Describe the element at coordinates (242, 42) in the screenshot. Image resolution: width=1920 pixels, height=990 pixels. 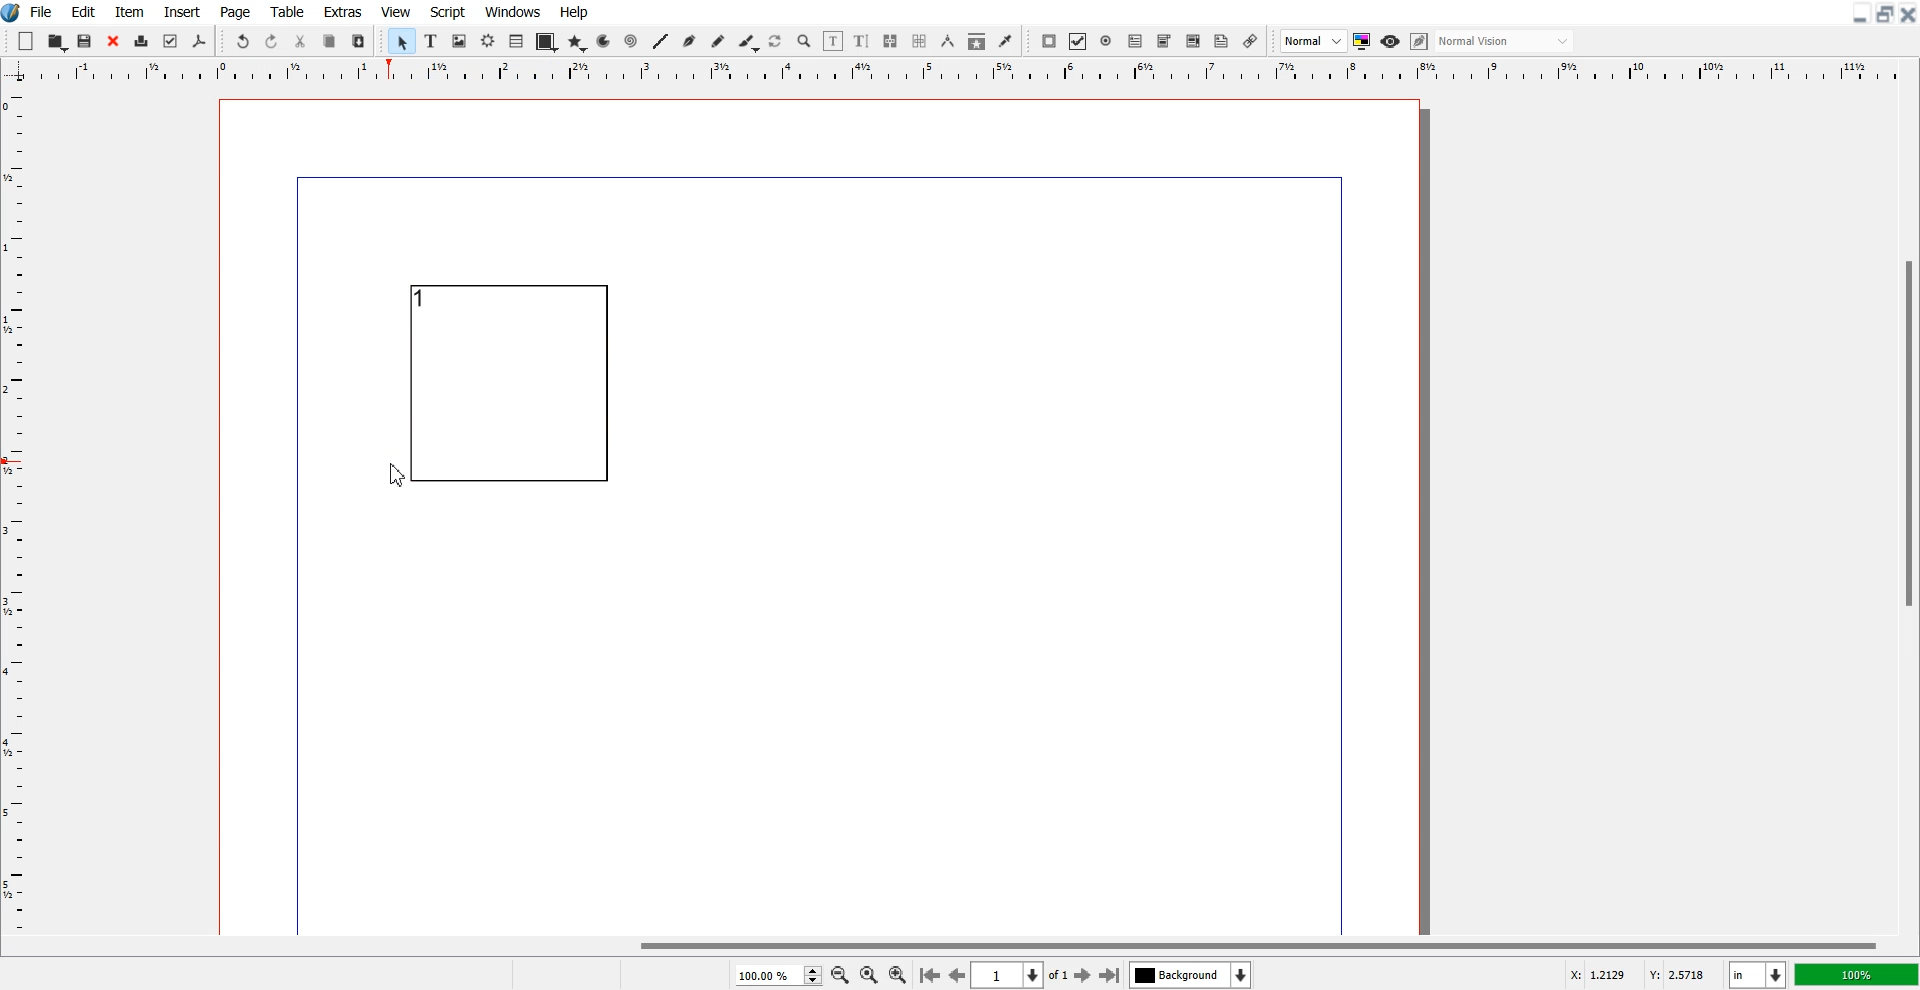
I see `Undo` at that location.